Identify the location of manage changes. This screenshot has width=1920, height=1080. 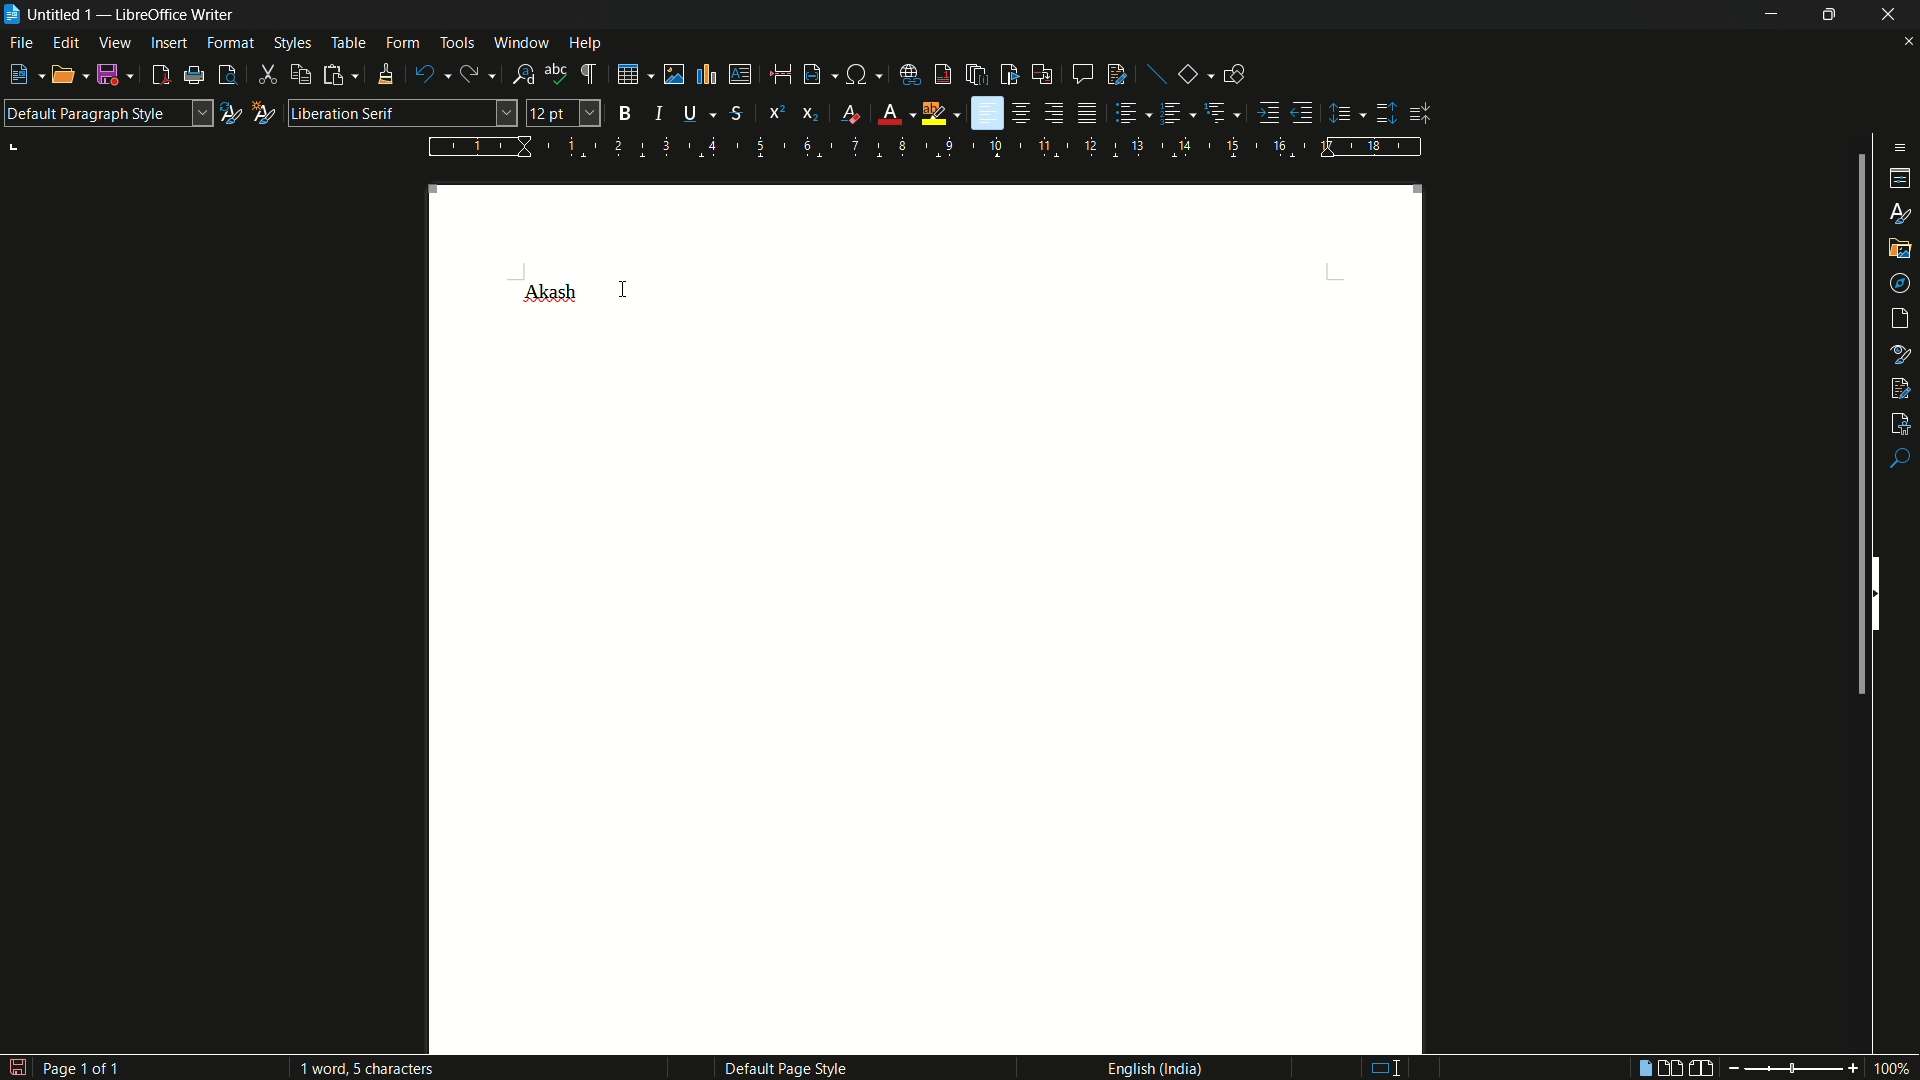
(1900, 386).